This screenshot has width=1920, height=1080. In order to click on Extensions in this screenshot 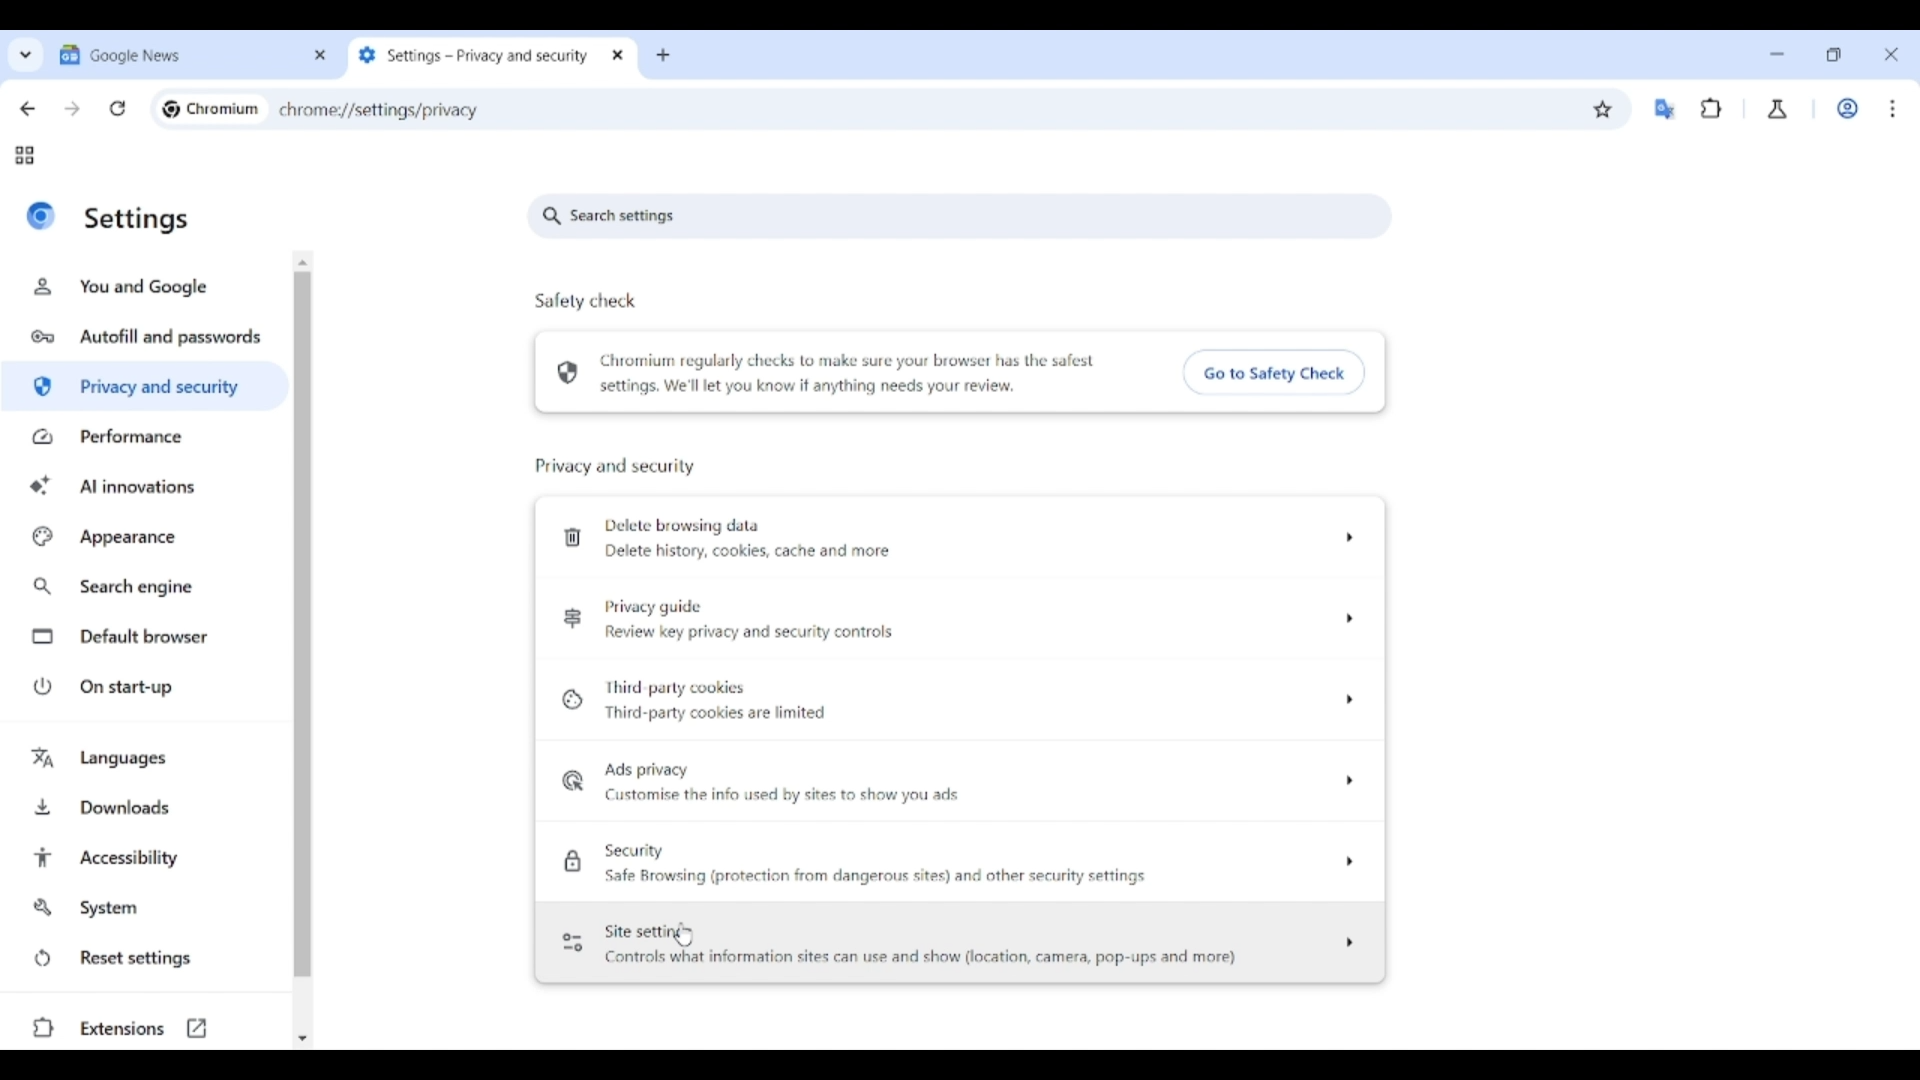, I will do `click(142, 1028)`.